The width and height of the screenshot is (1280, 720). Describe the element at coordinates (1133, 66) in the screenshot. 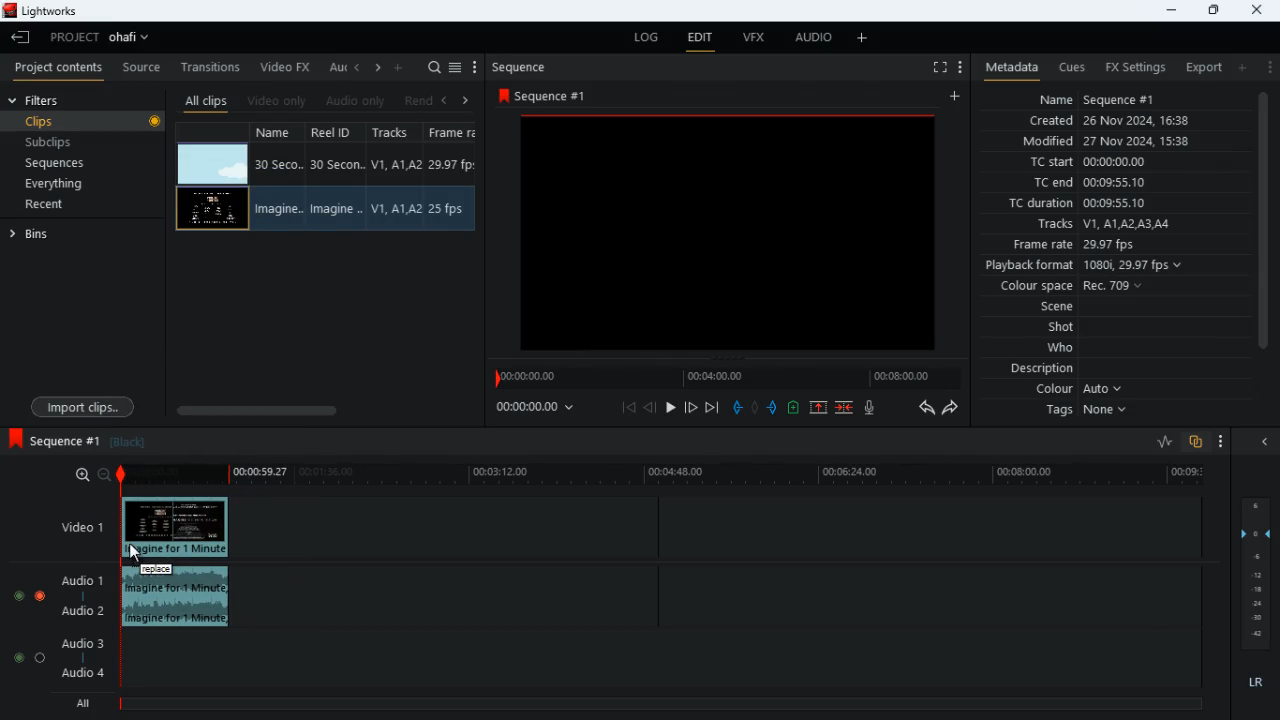

I see `fx settings` at that location.